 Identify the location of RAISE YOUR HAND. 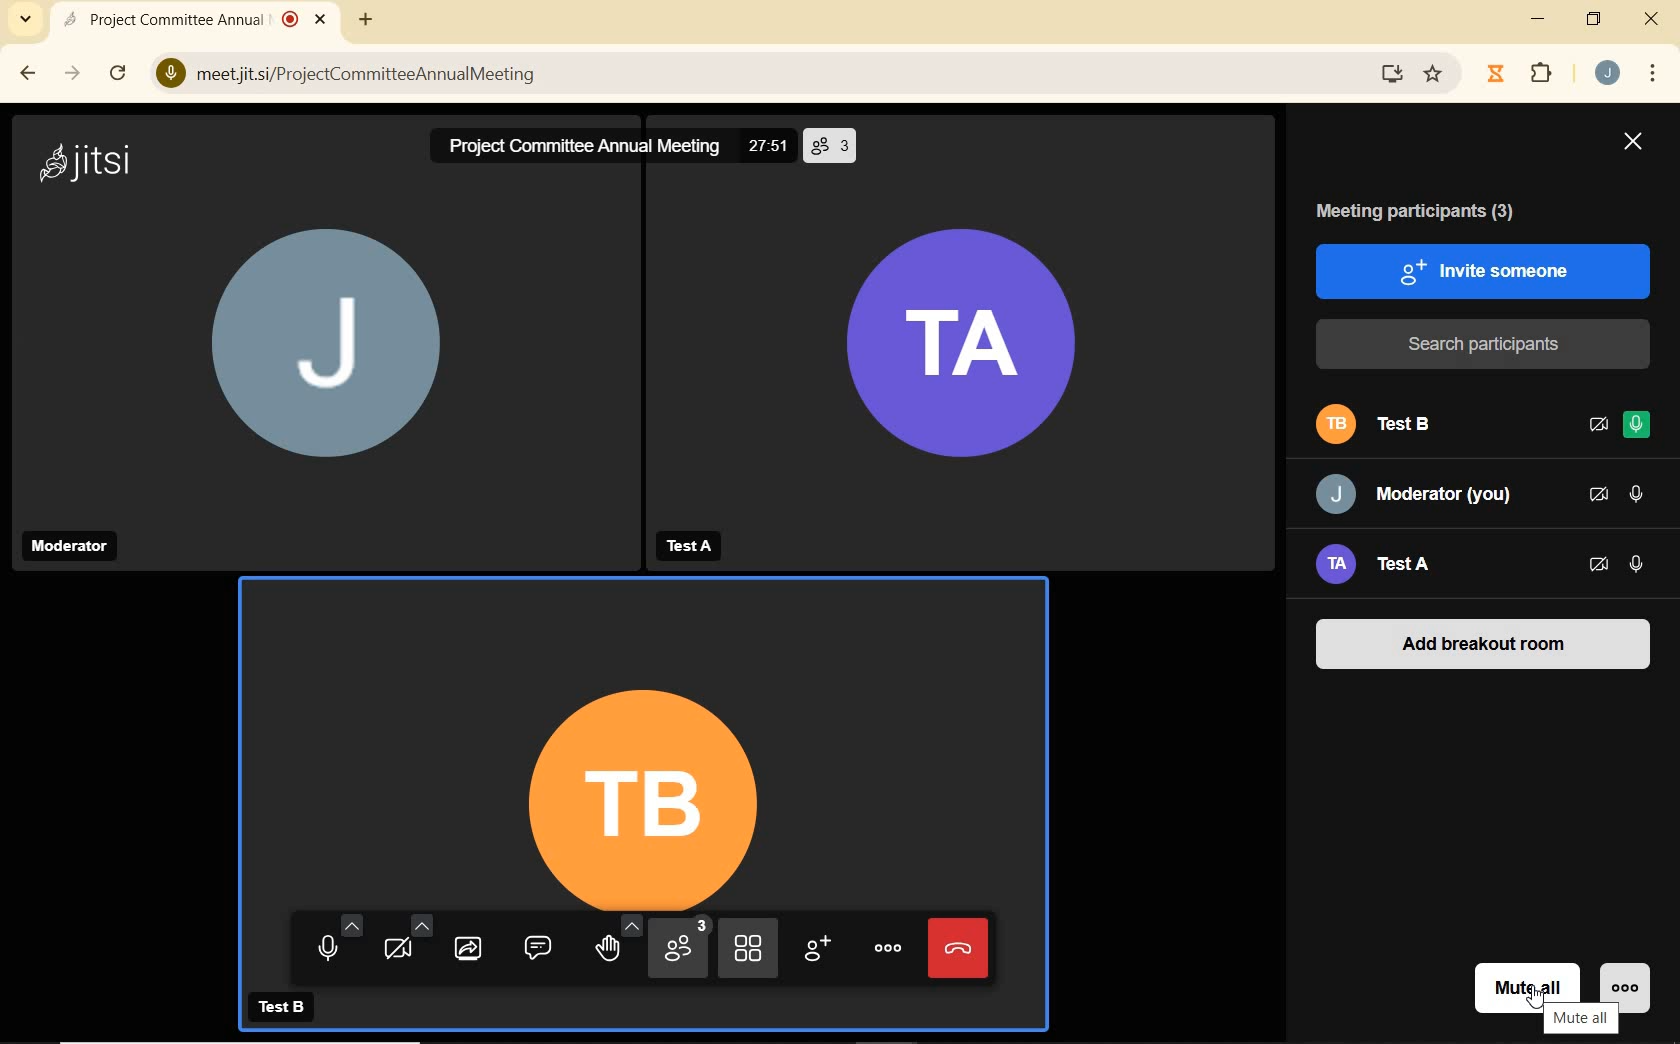
(613, 952).